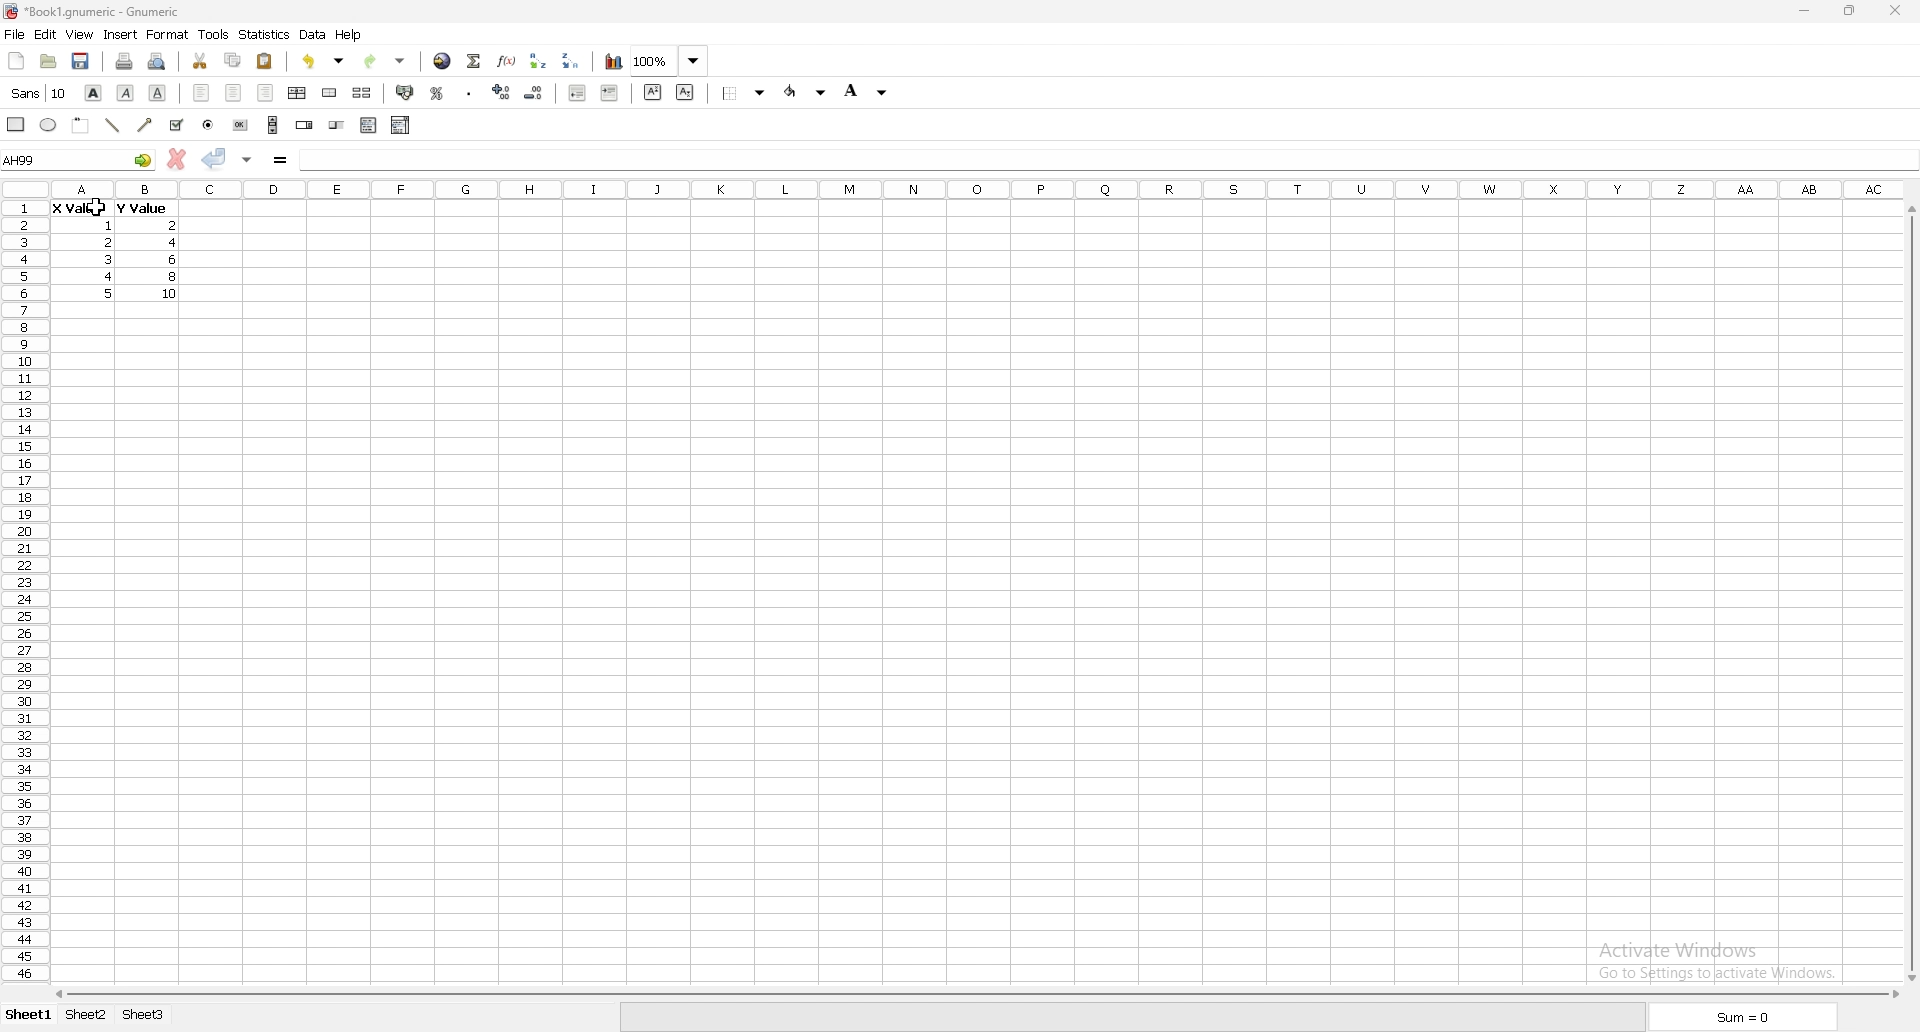 The image size is (1920, 1032). I want to click on selected cell, so click(78, 159).